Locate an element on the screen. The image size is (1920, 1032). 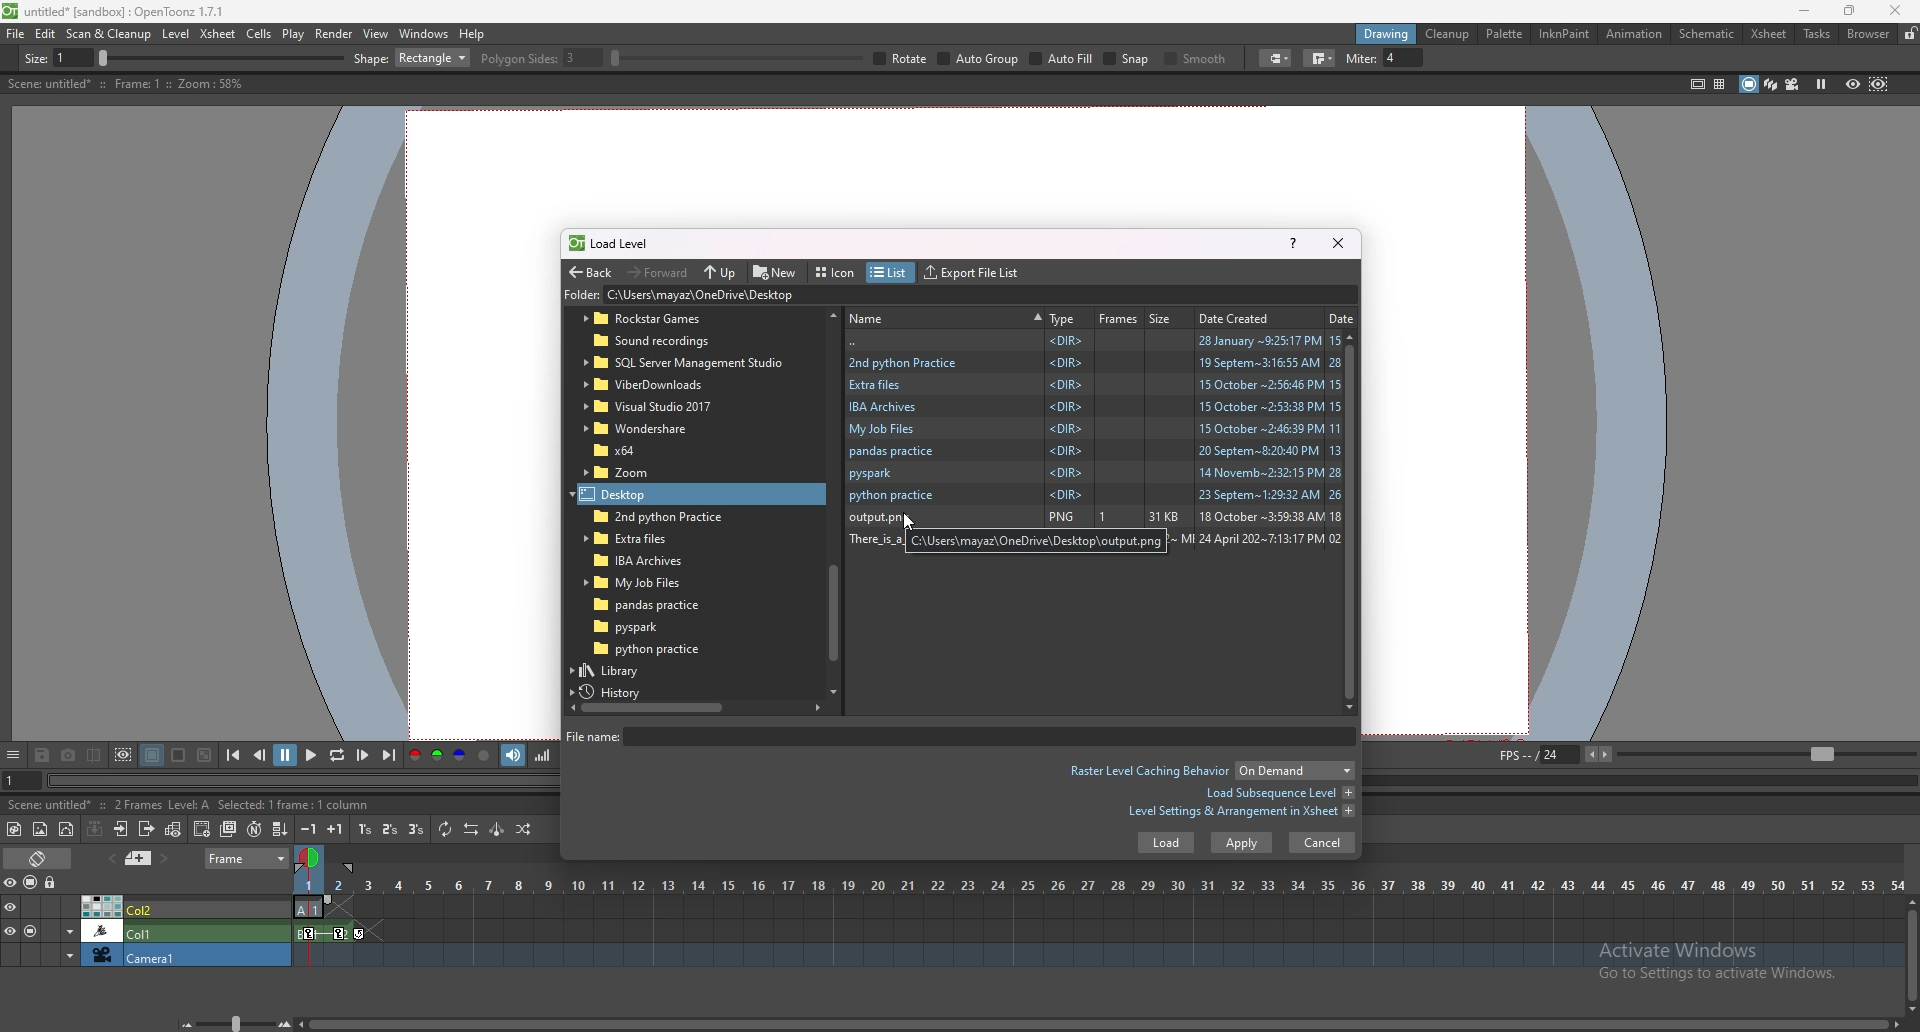
cancel is located at coordinates (1322, 842).